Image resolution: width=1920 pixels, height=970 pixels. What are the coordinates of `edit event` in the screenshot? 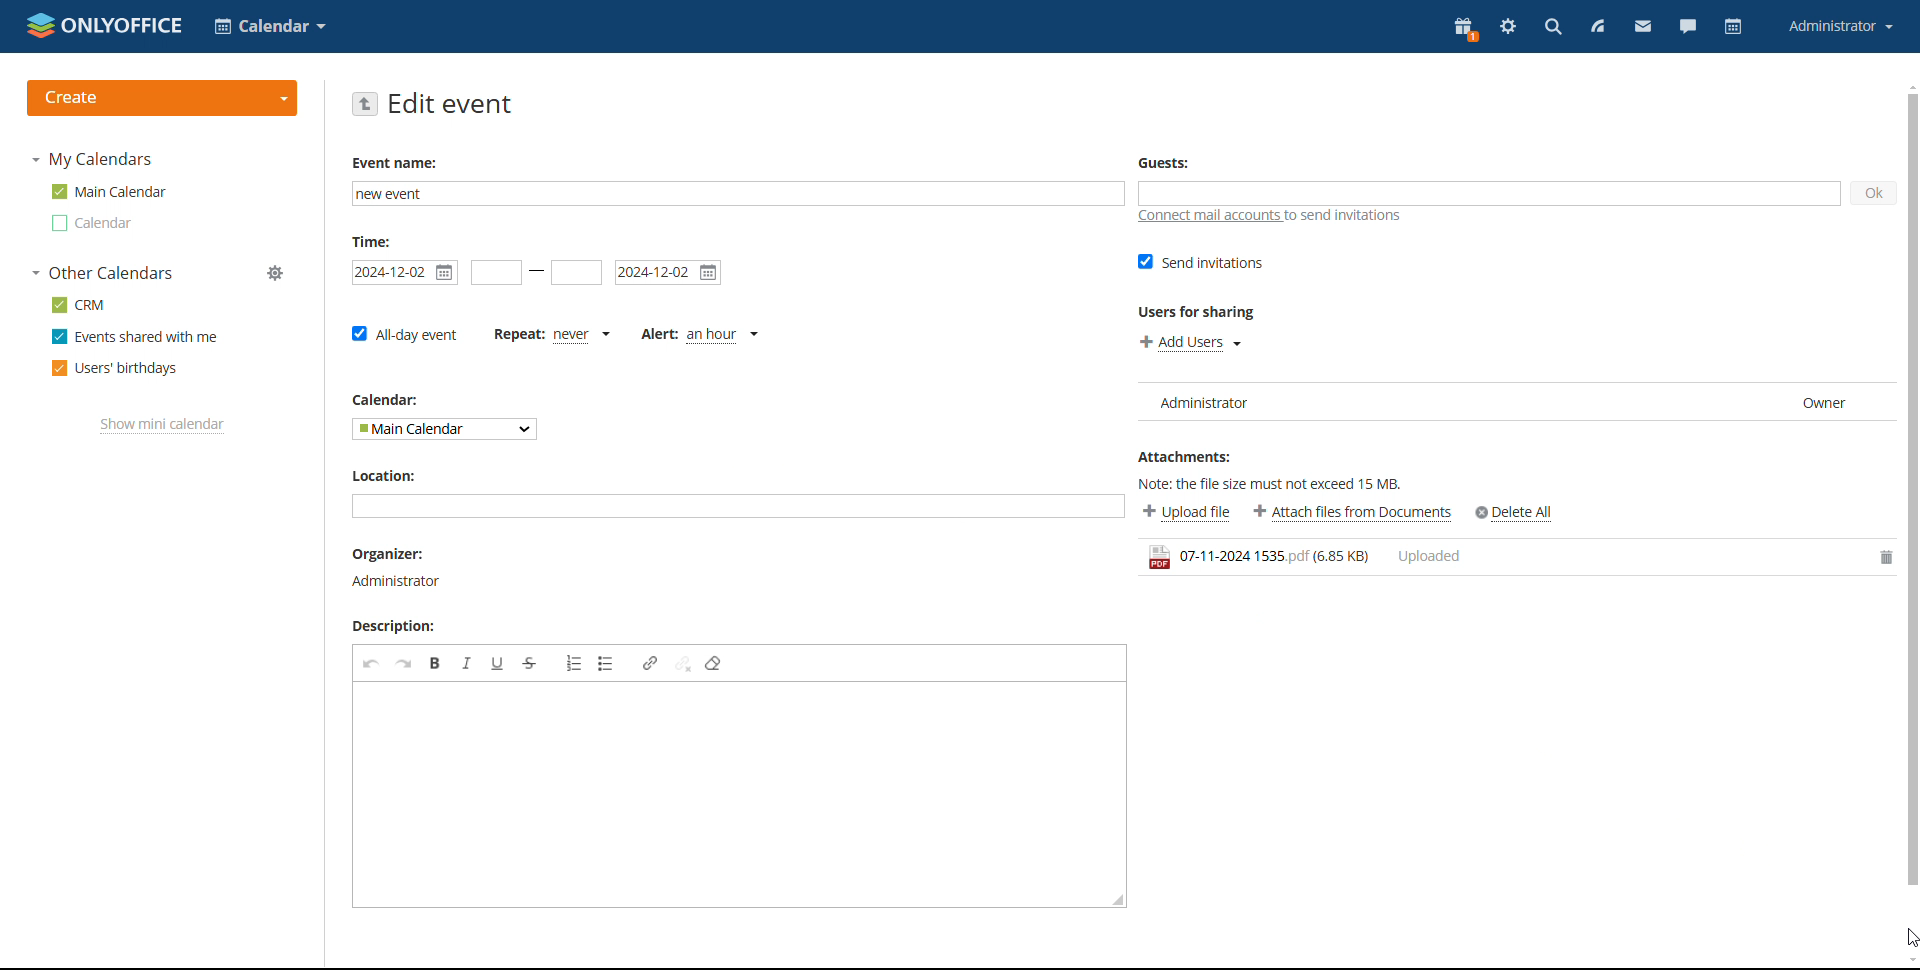 It's located at (451, 104).